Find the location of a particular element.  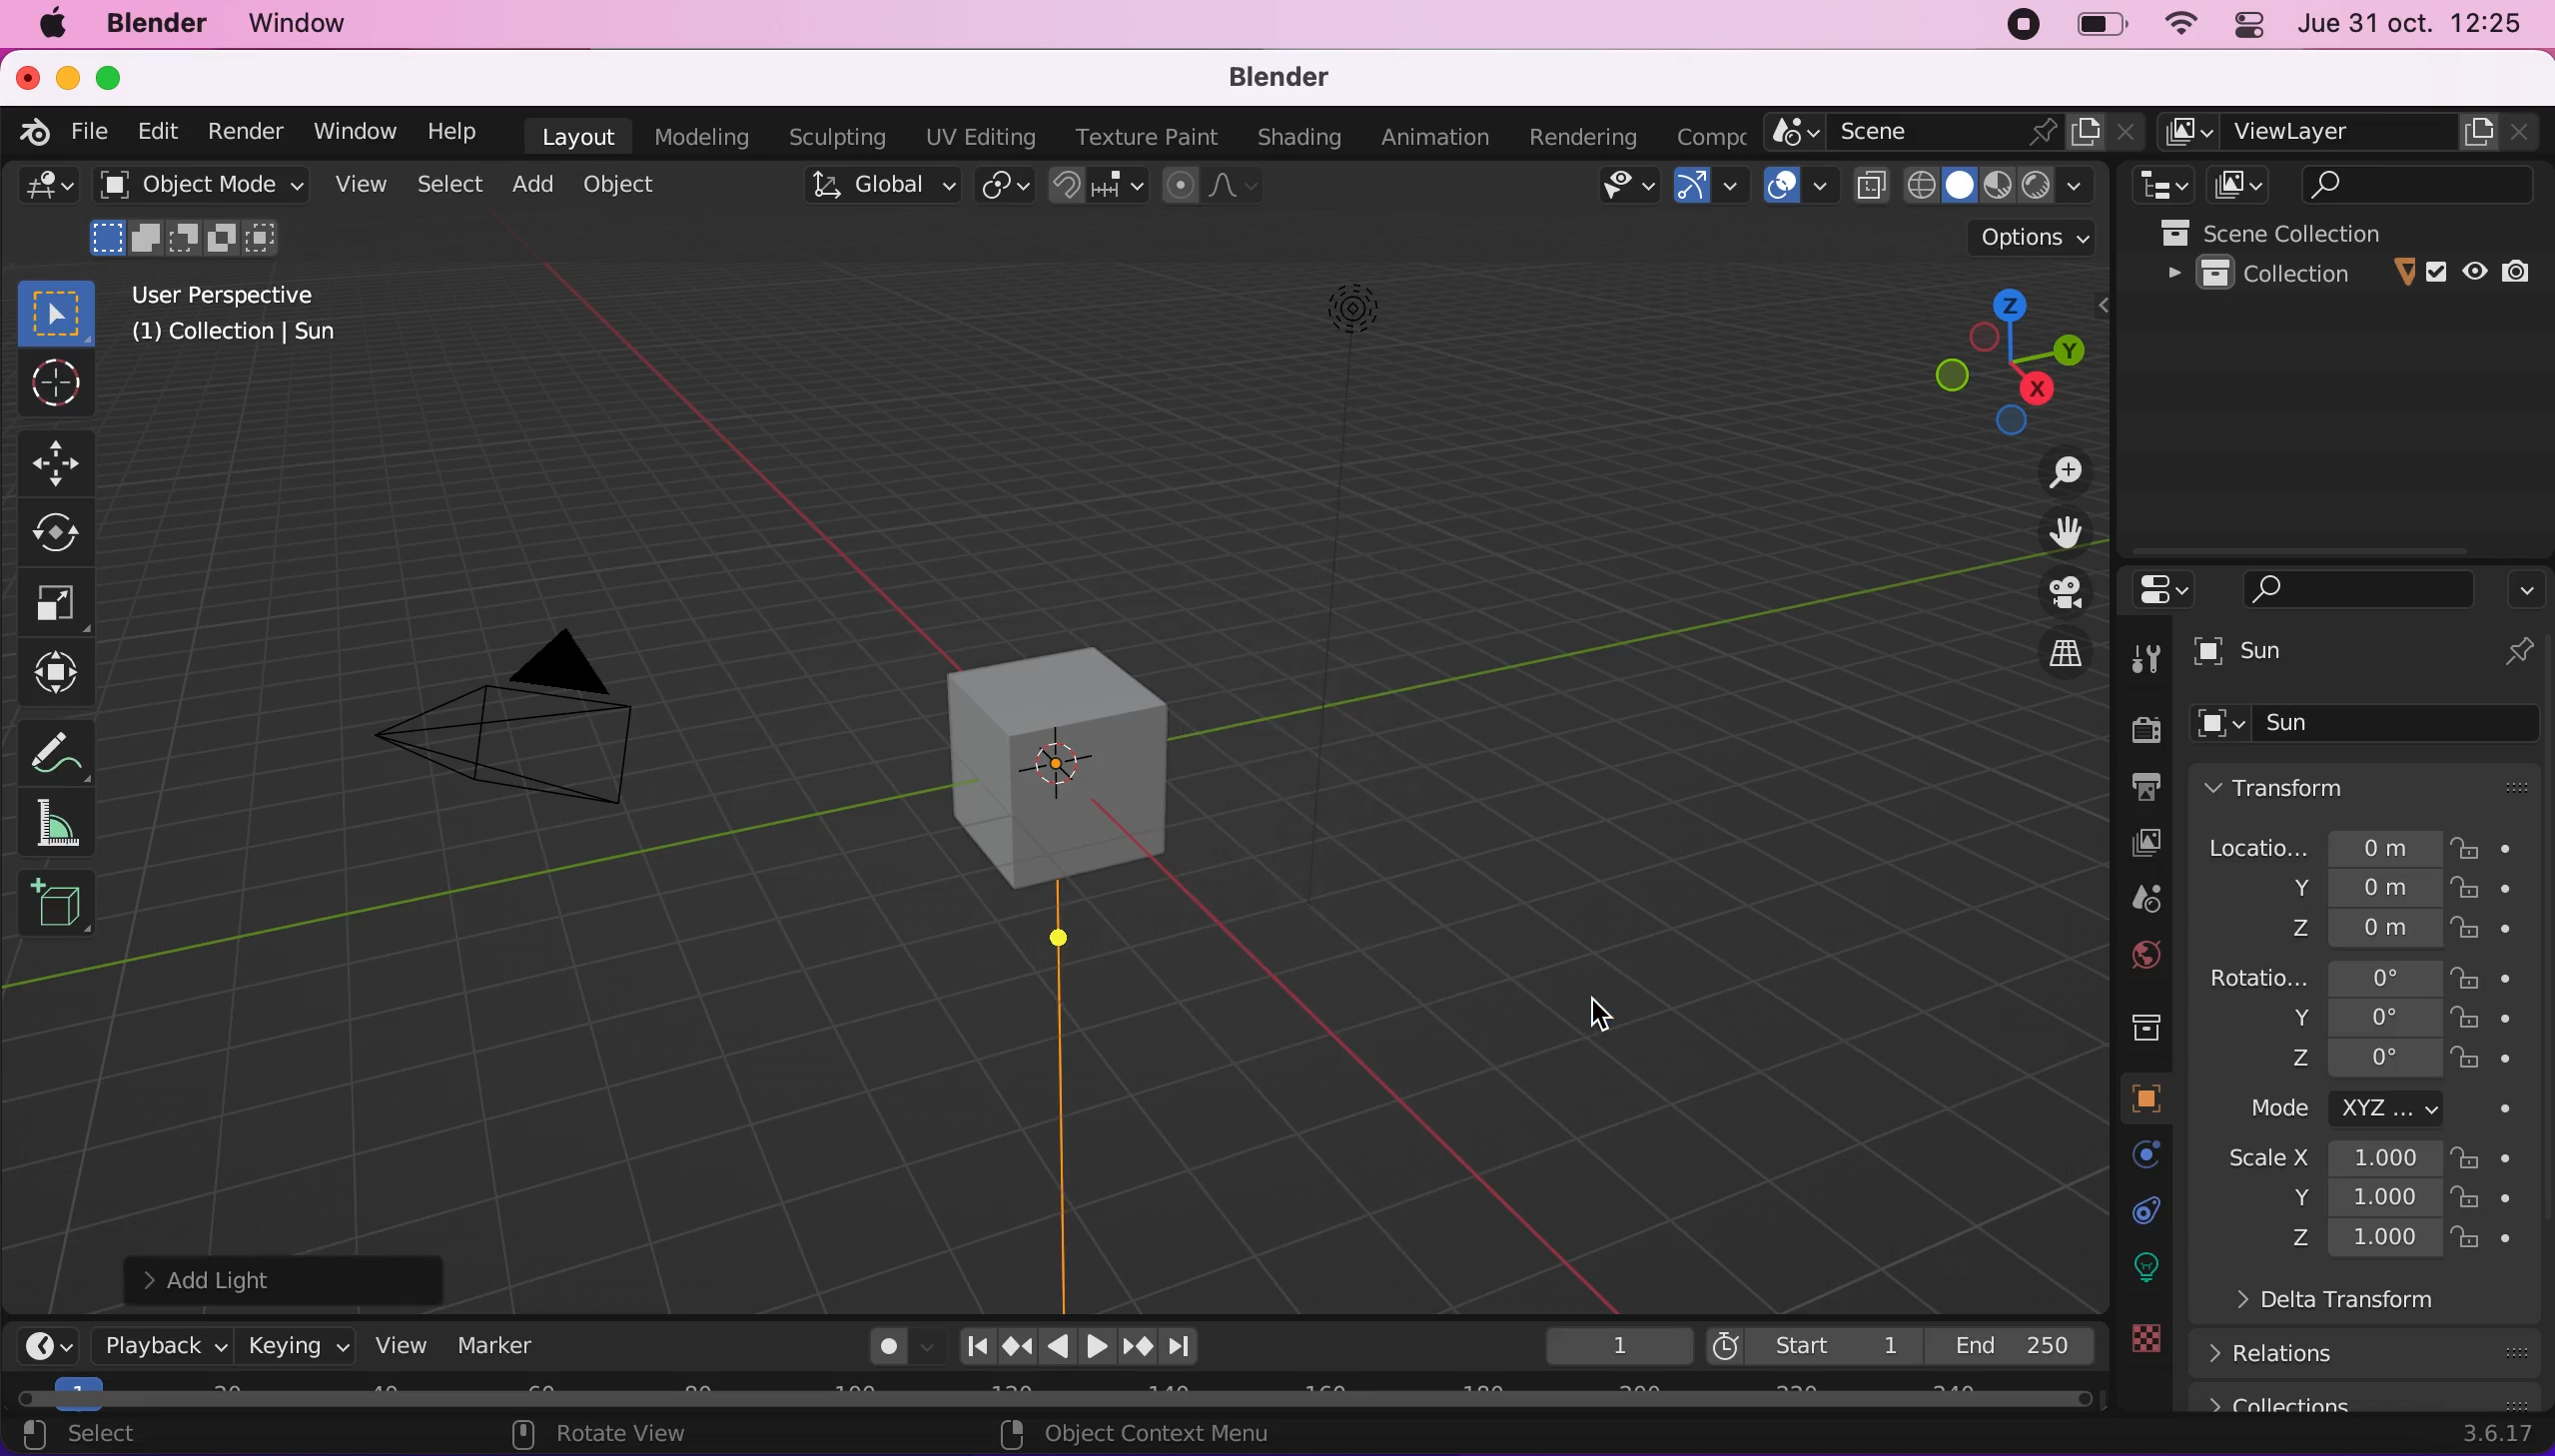

rotate is located at coordinates (62, 529).